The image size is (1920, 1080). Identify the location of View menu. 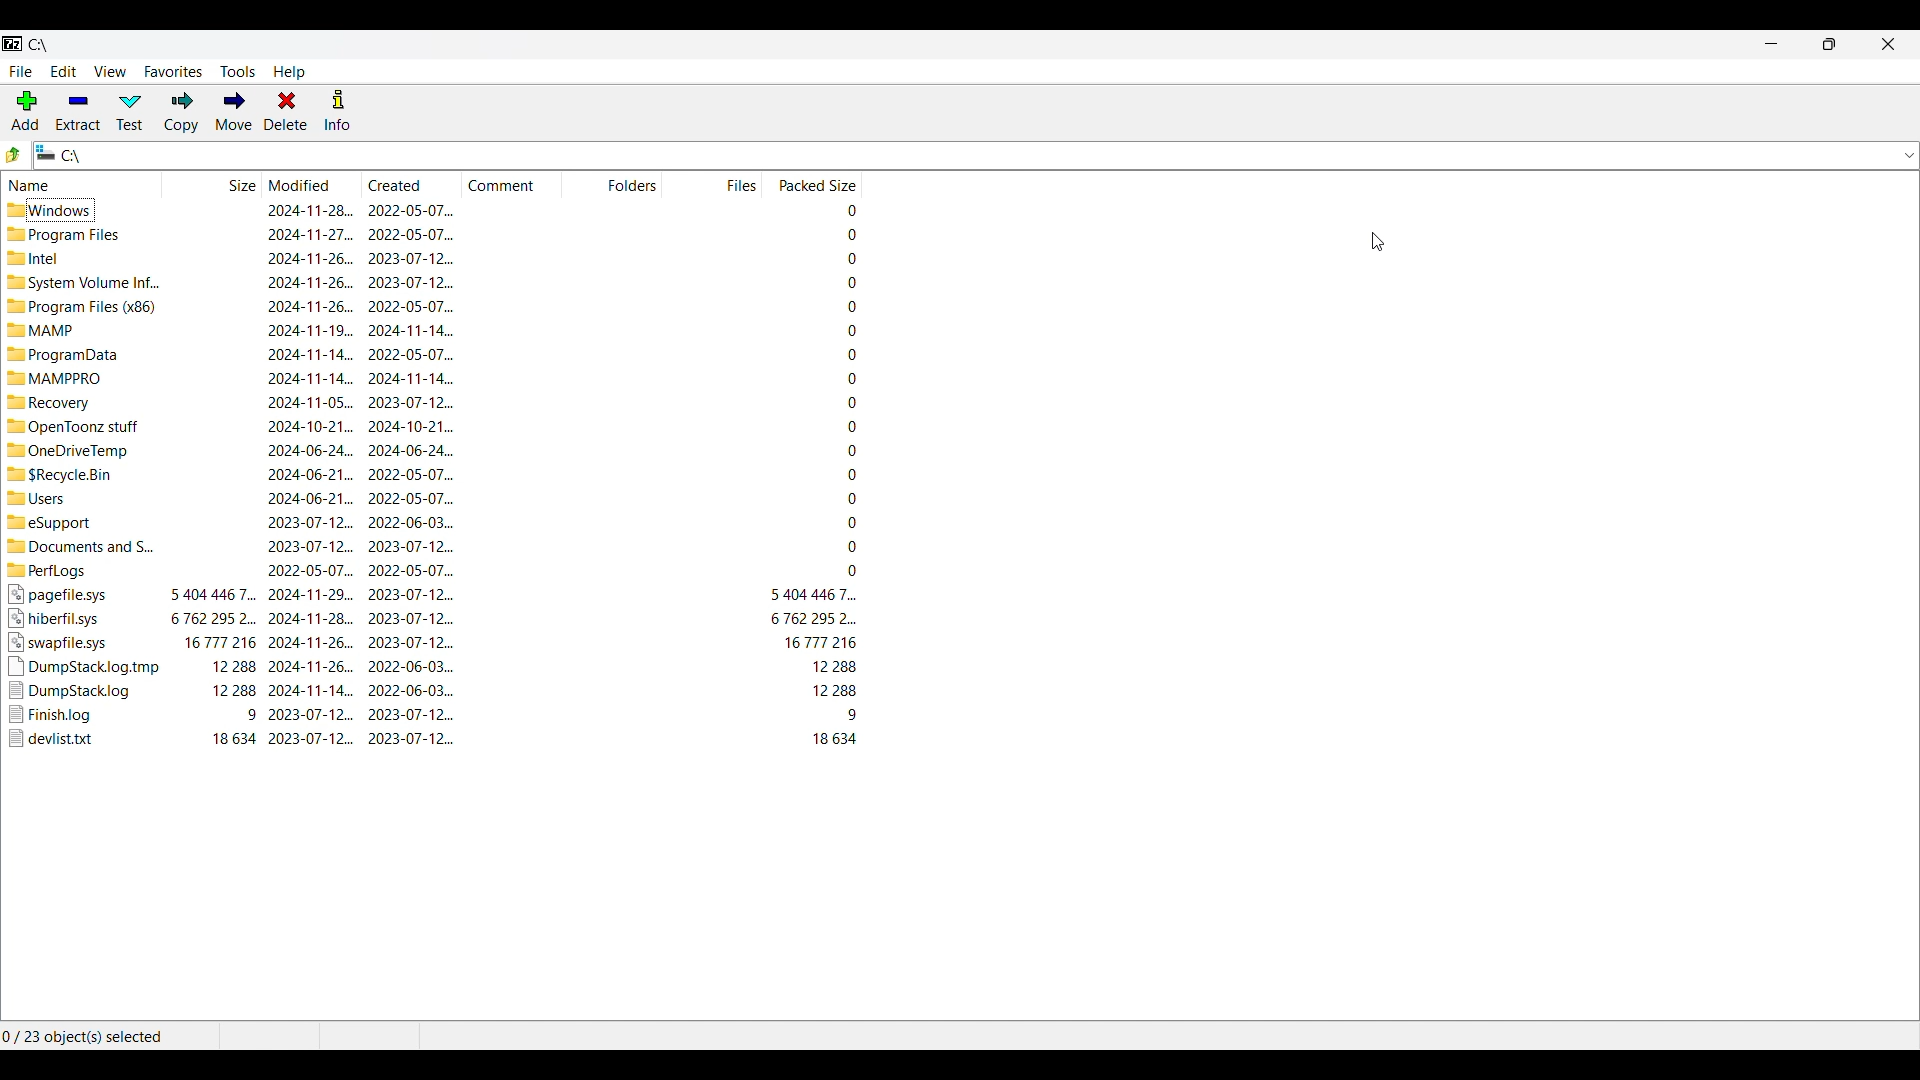
(110, 71).